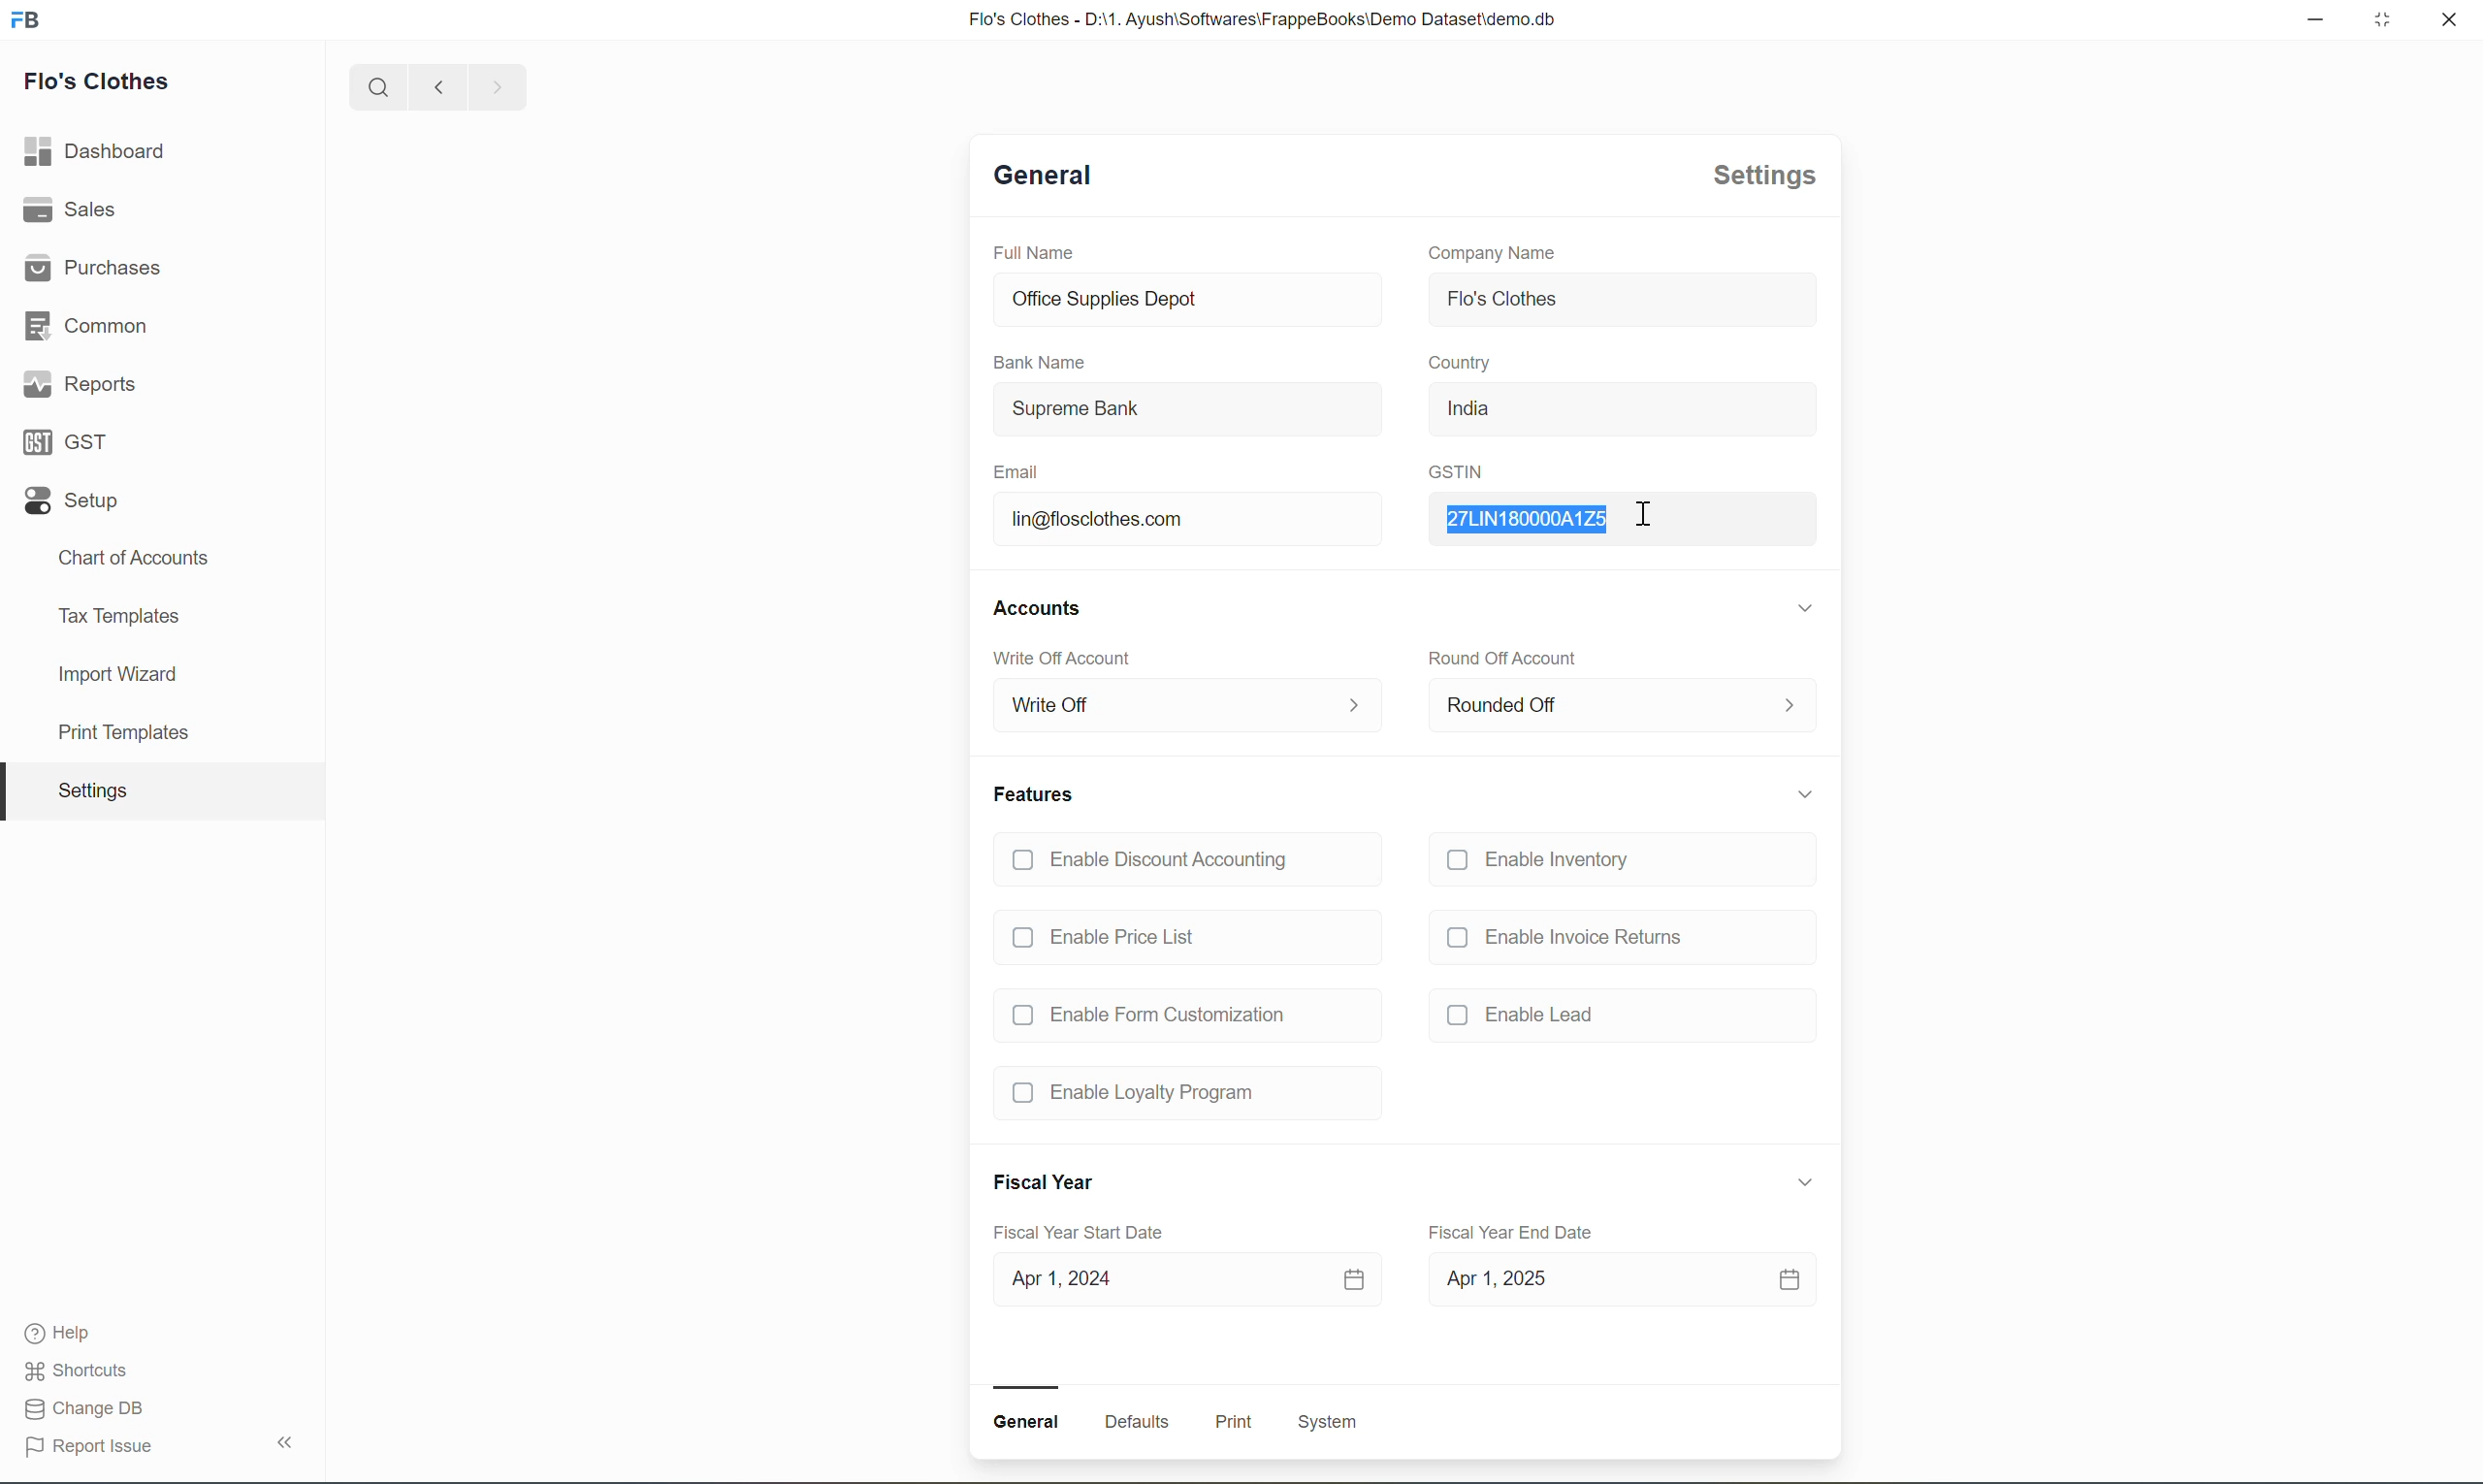 This screenshot has height=1484, width=2483. Describe the element at coordinates (1763, 176) in the screenshot. I see `Settings` at that location.